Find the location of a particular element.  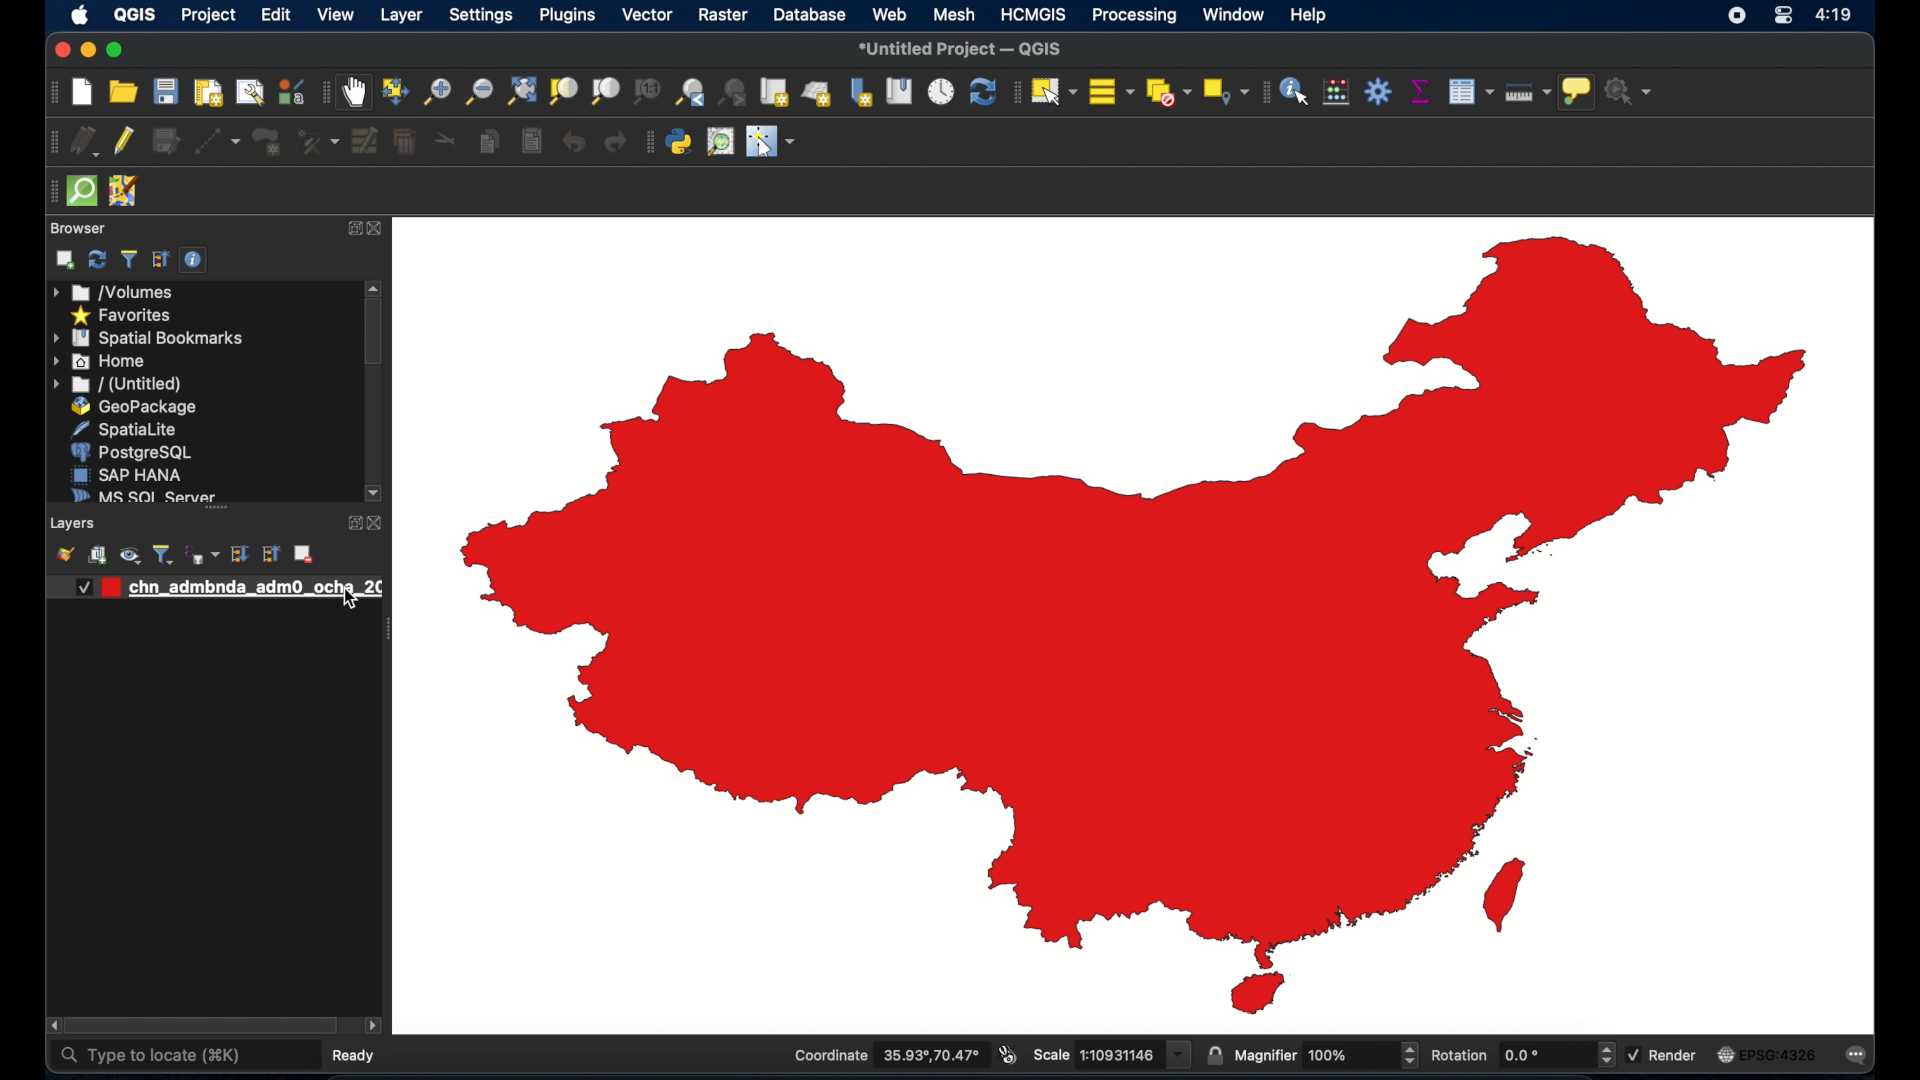

volumes menu is located at coordinates (115, 292).